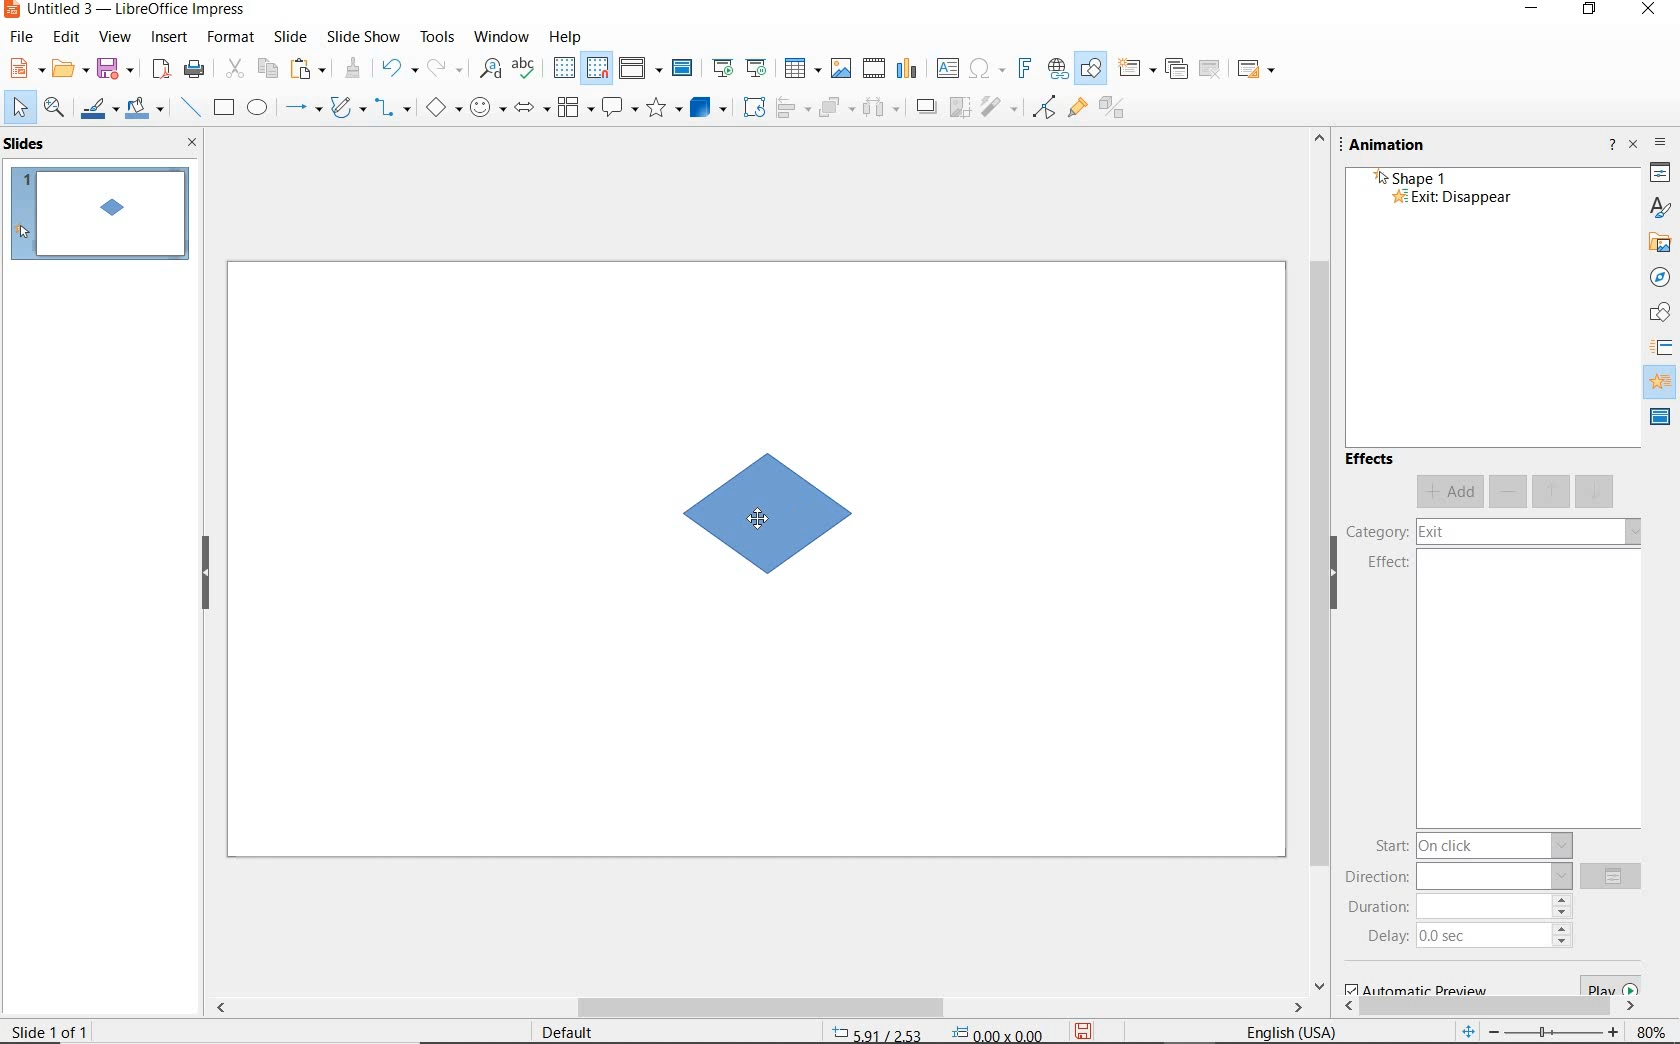  I want to click on styles, so click(1661, 208).